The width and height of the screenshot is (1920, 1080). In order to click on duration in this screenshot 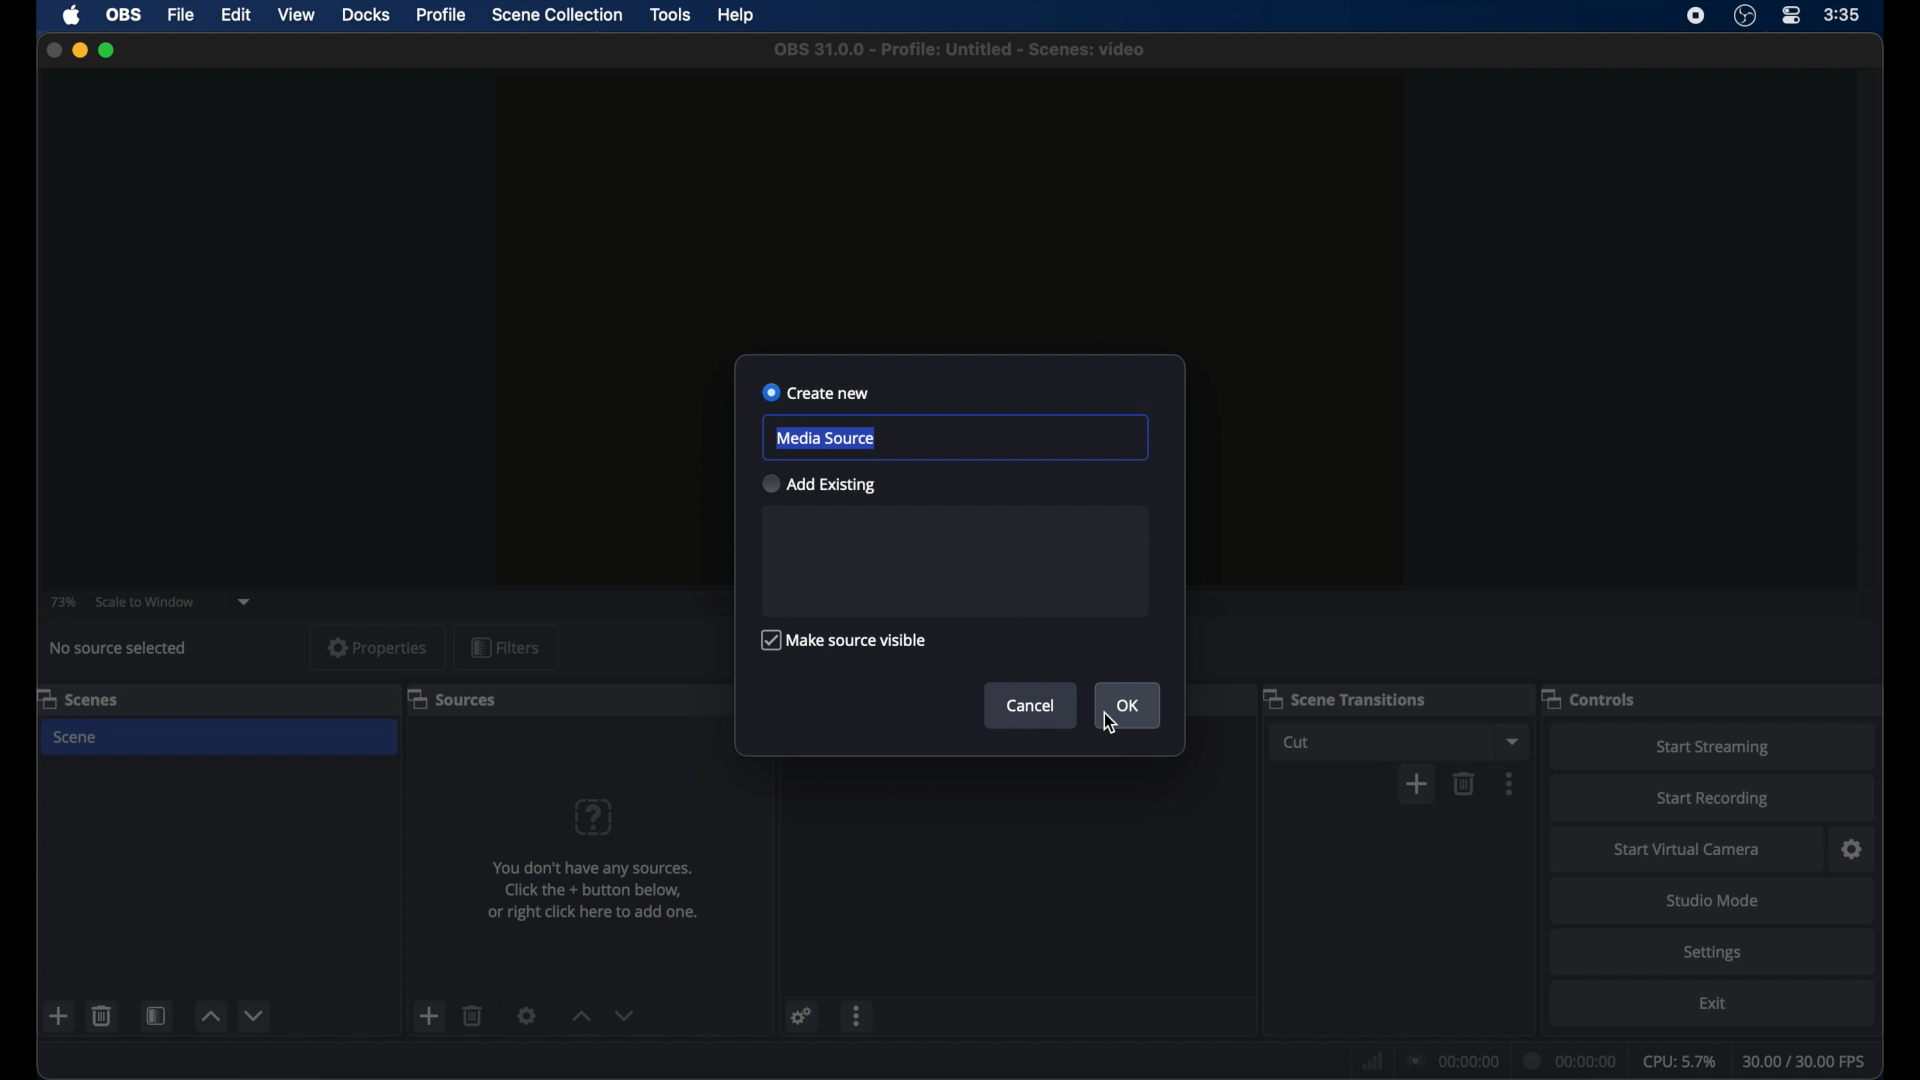, I will do `click(1571, 1060)`.